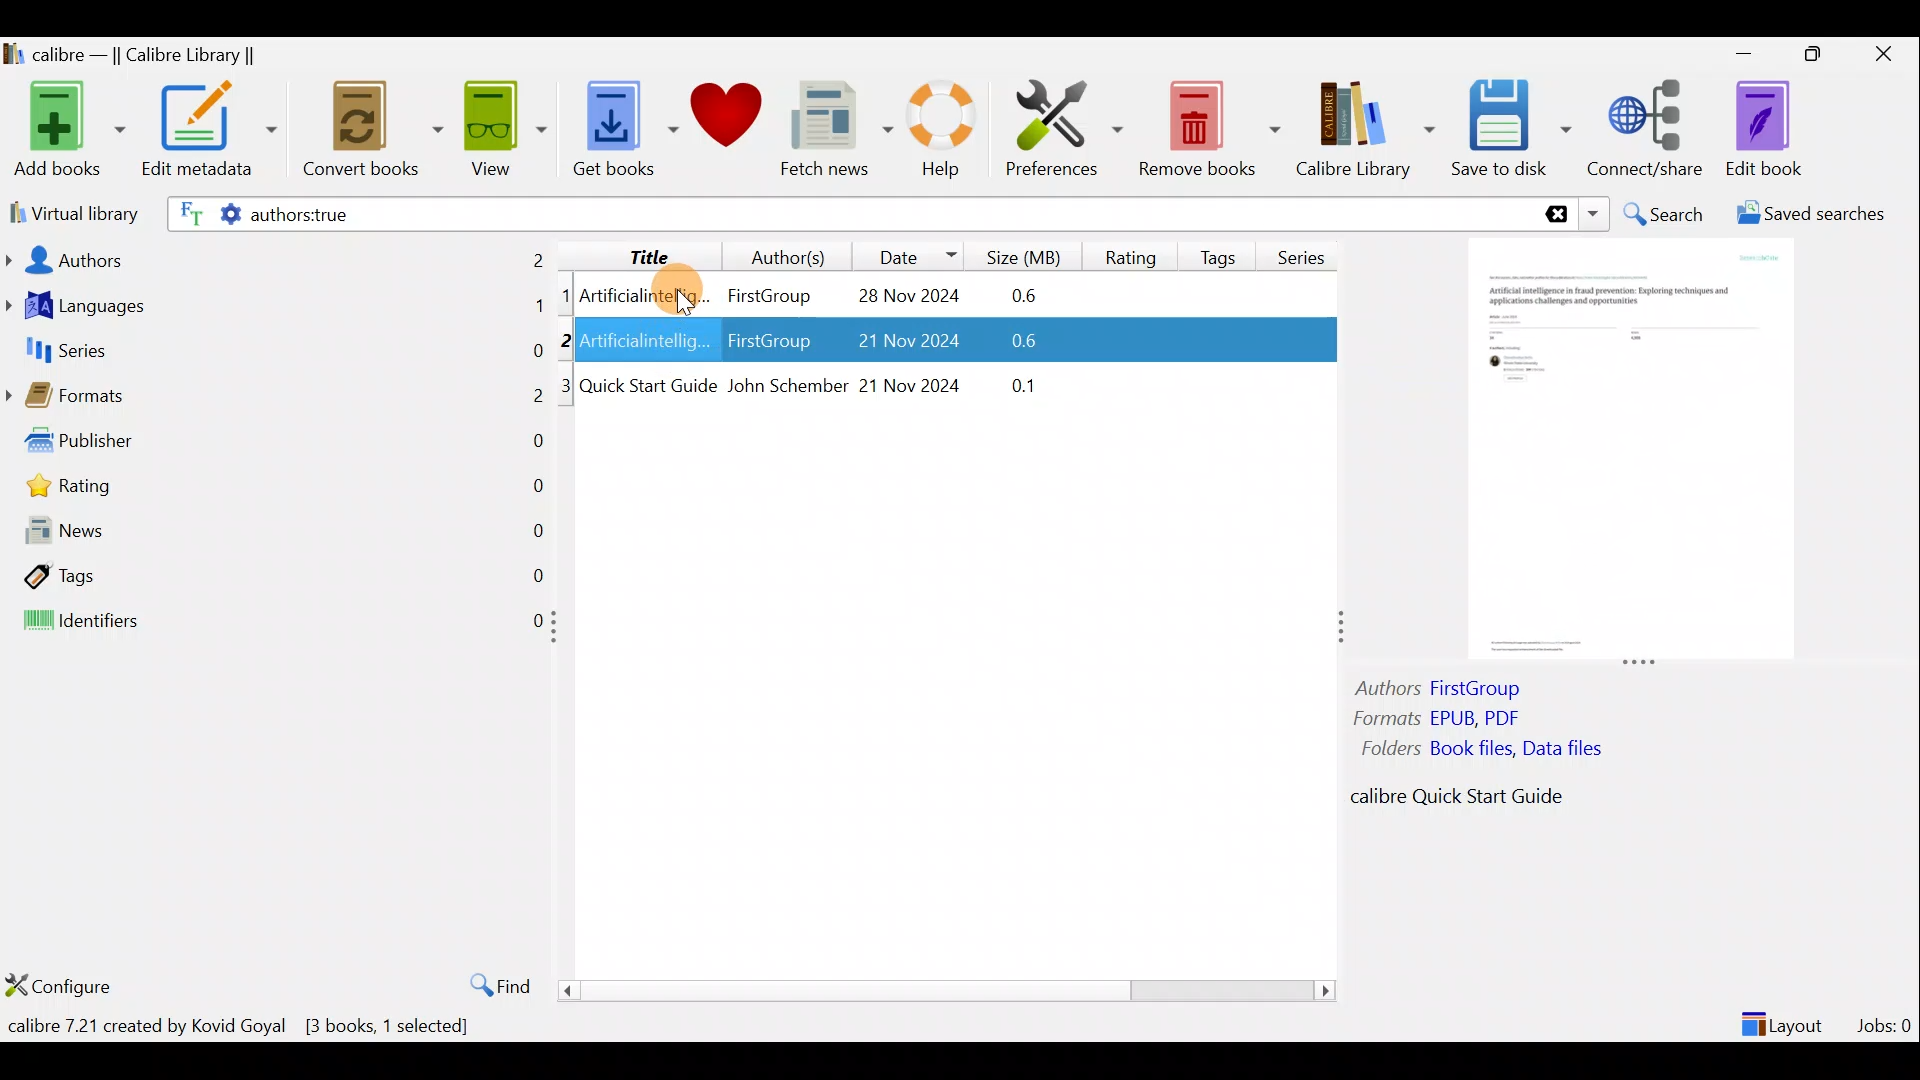  Describe the element at coordinates (1210, 128) in the screenshot. I see `Remove books` at that location.